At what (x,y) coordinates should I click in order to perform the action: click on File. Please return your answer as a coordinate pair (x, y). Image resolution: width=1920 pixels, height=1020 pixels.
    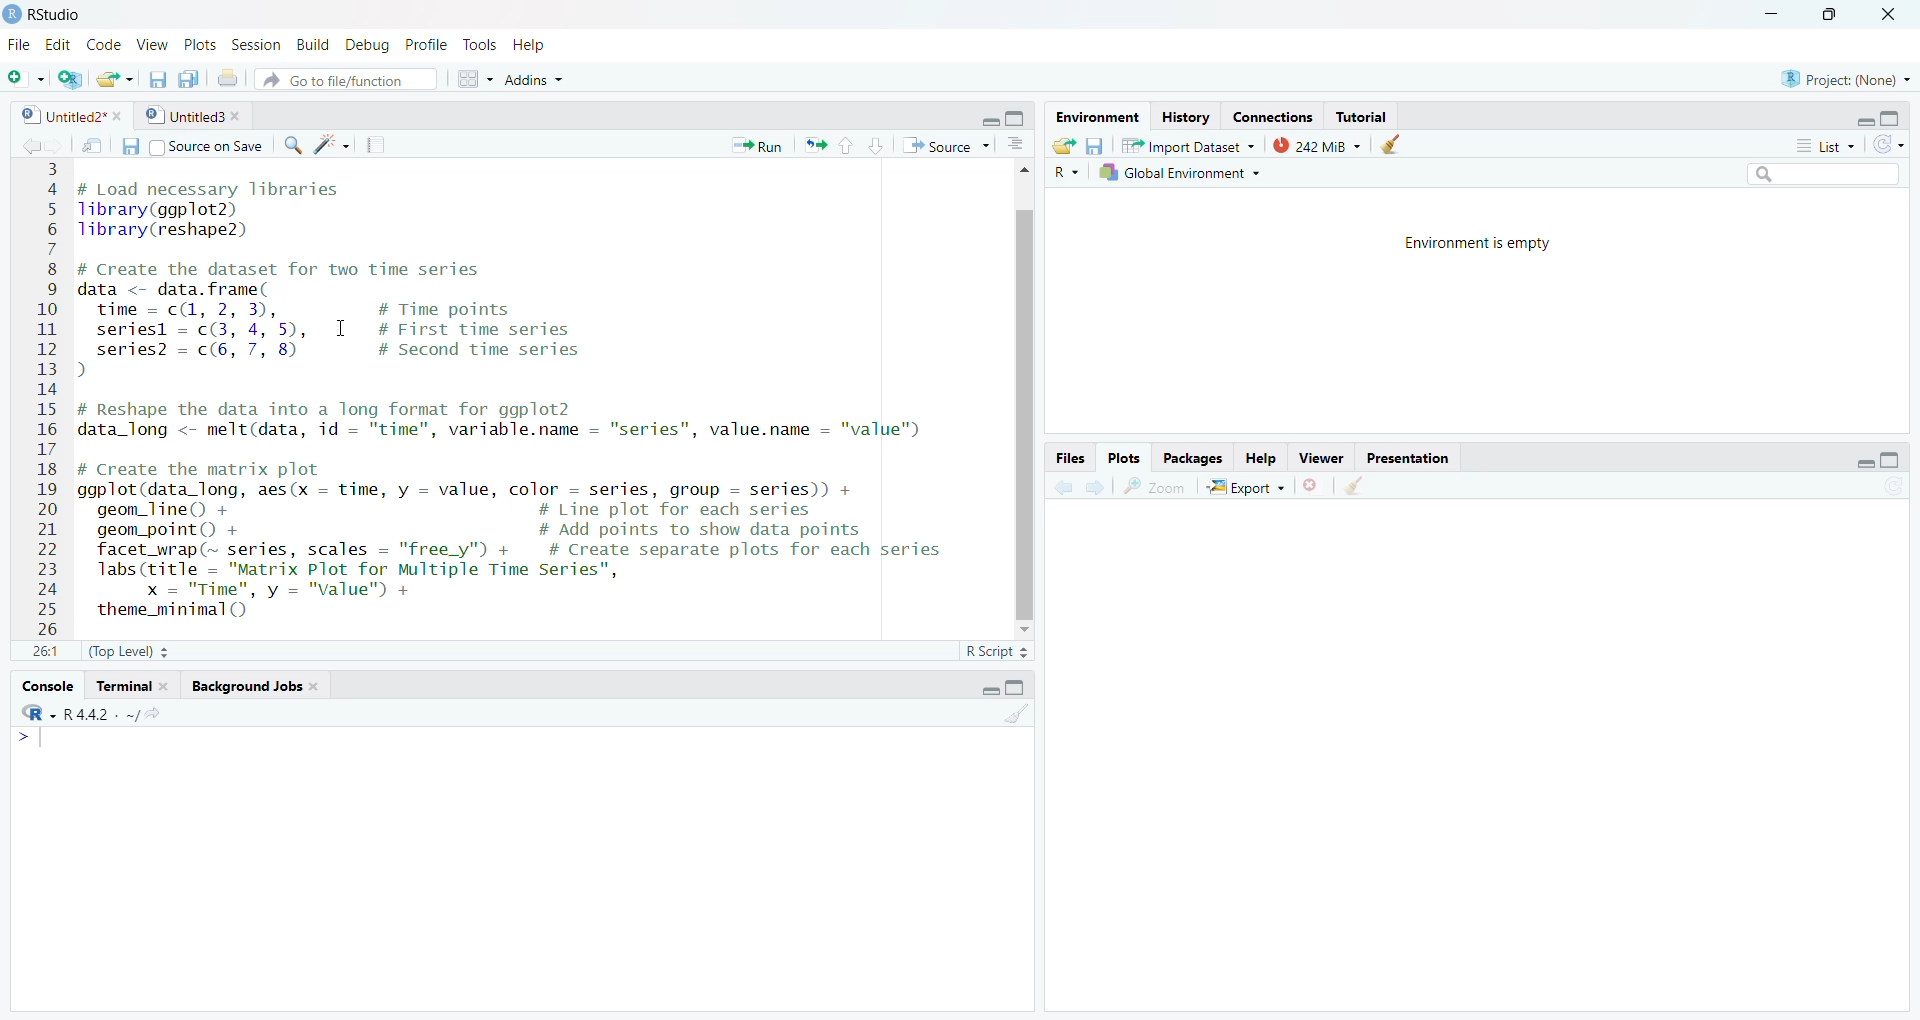
    Looking at the image, I should click on (21, 46).